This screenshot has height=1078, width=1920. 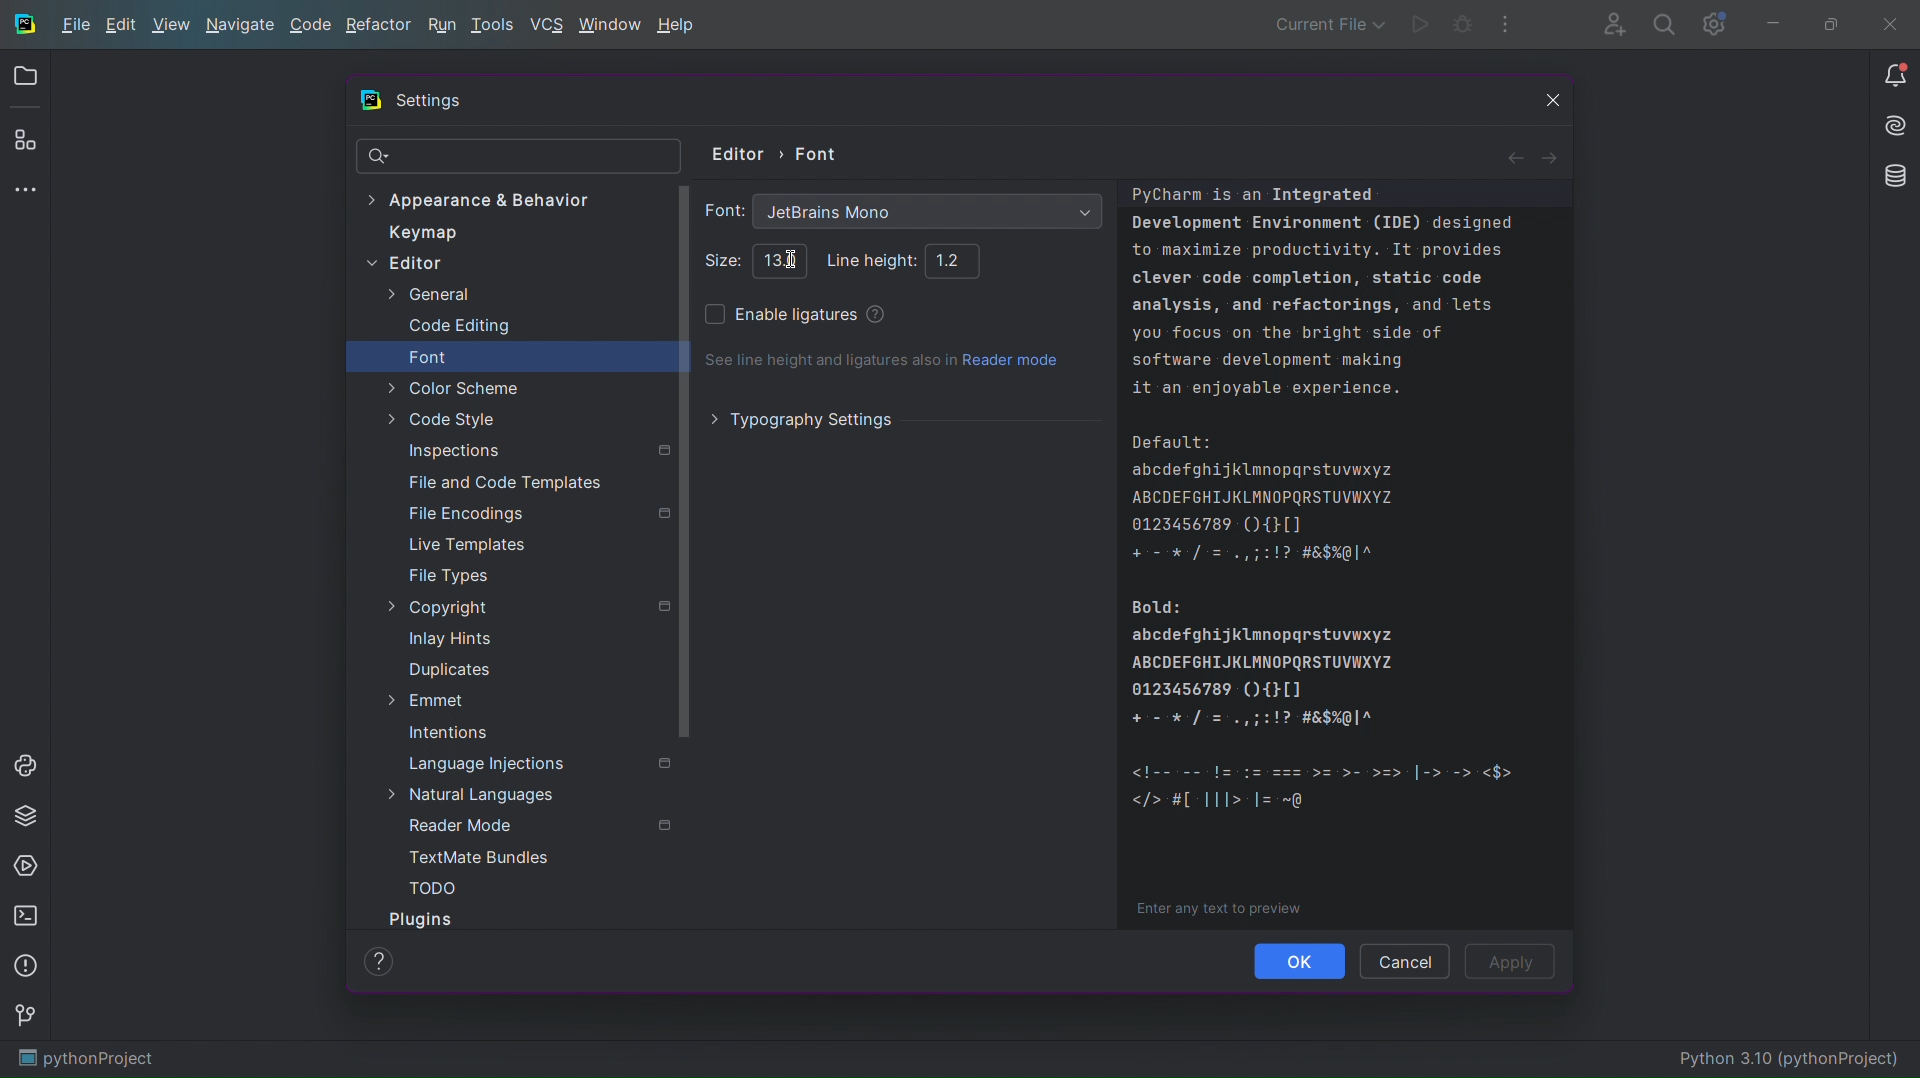 I want to click on Apply, so click(x=1515, y=962).